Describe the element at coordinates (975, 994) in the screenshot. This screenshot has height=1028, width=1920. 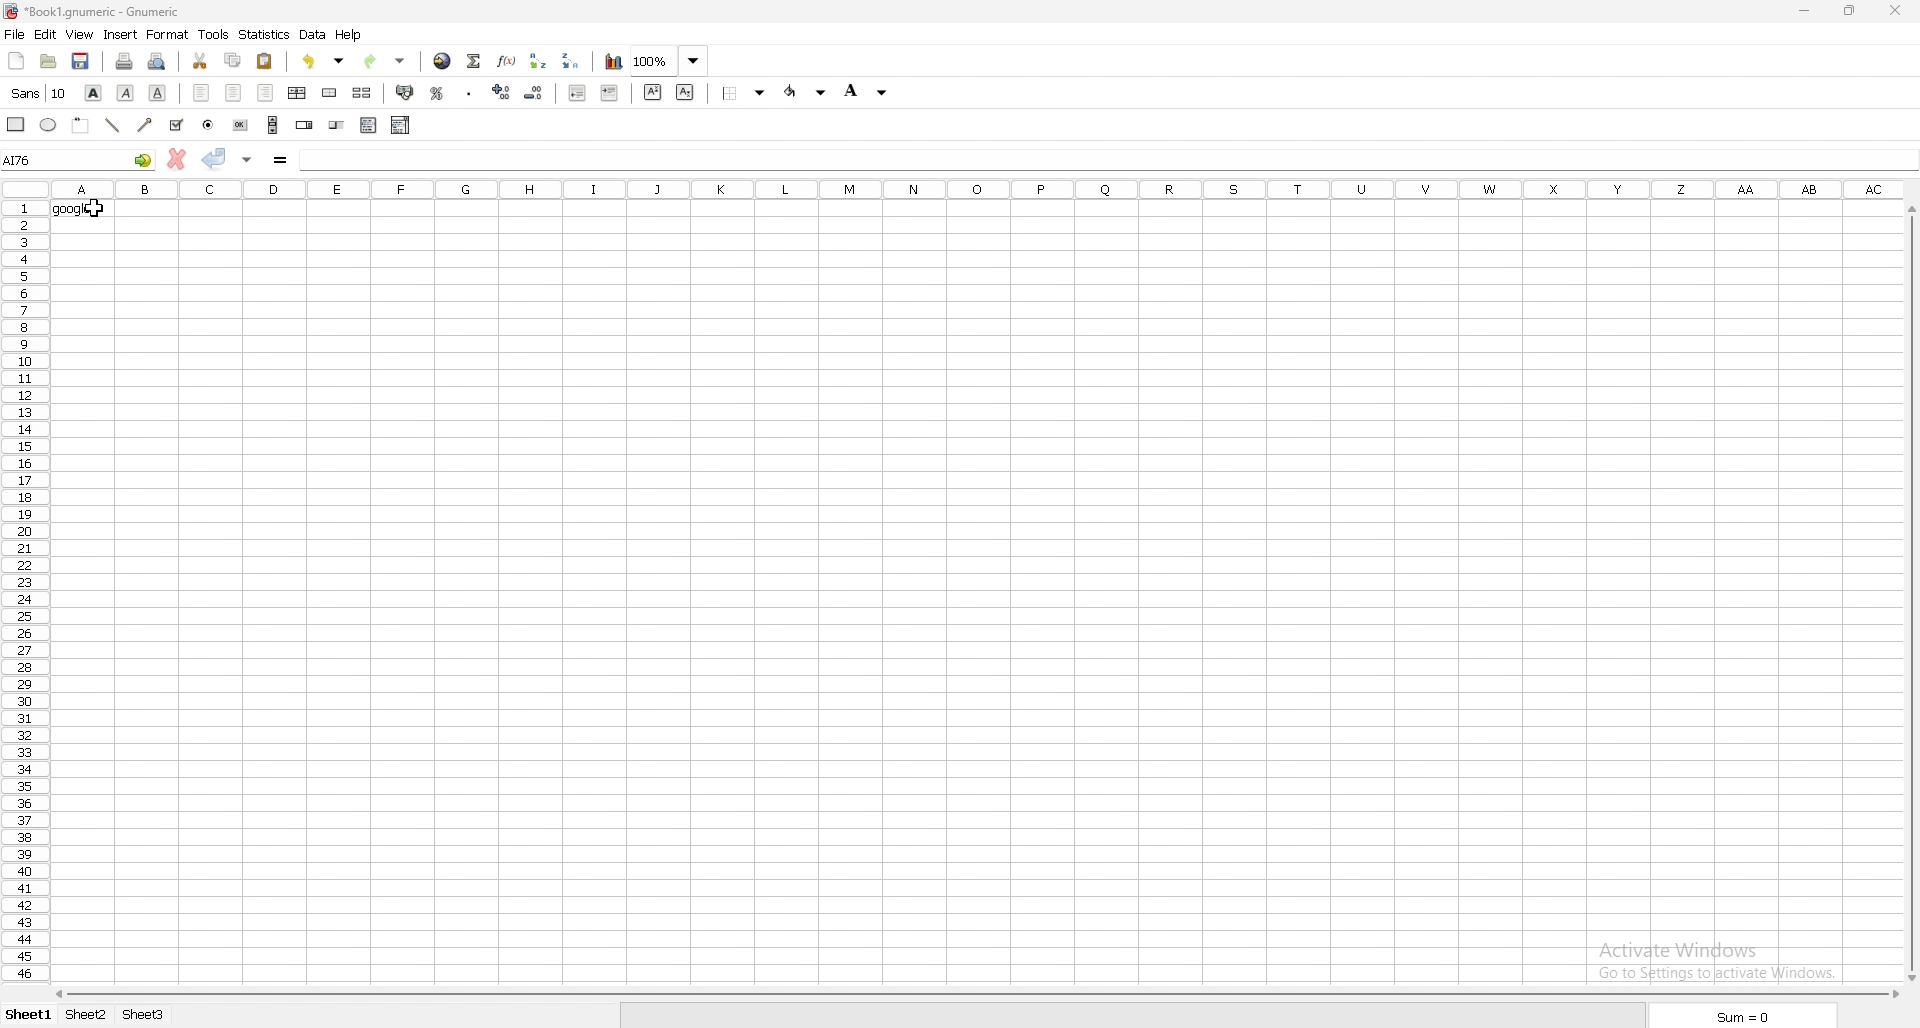
I see `scroll bar` at that location.